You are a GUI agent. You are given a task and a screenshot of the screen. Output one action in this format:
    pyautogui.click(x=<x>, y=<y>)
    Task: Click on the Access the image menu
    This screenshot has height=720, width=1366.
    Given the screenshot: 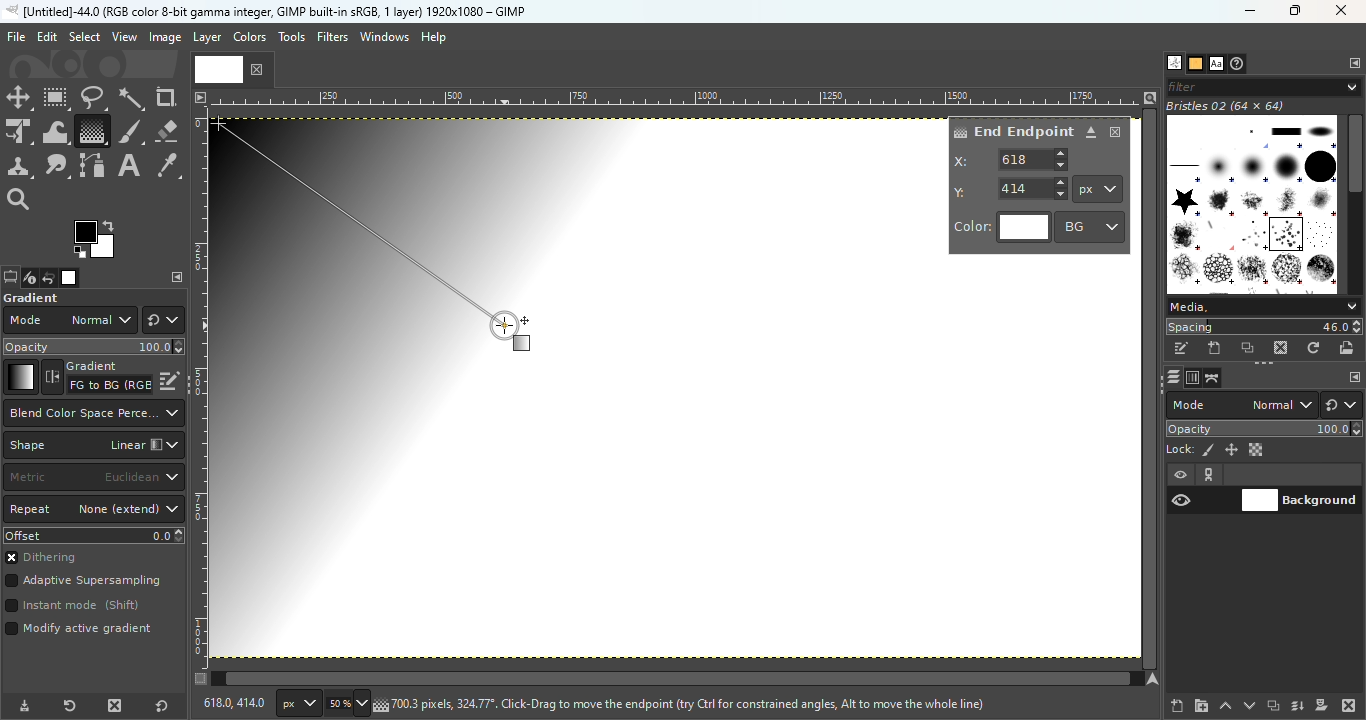 What is the action you would take?
    pyautogui.click(x=199, y=95)
    